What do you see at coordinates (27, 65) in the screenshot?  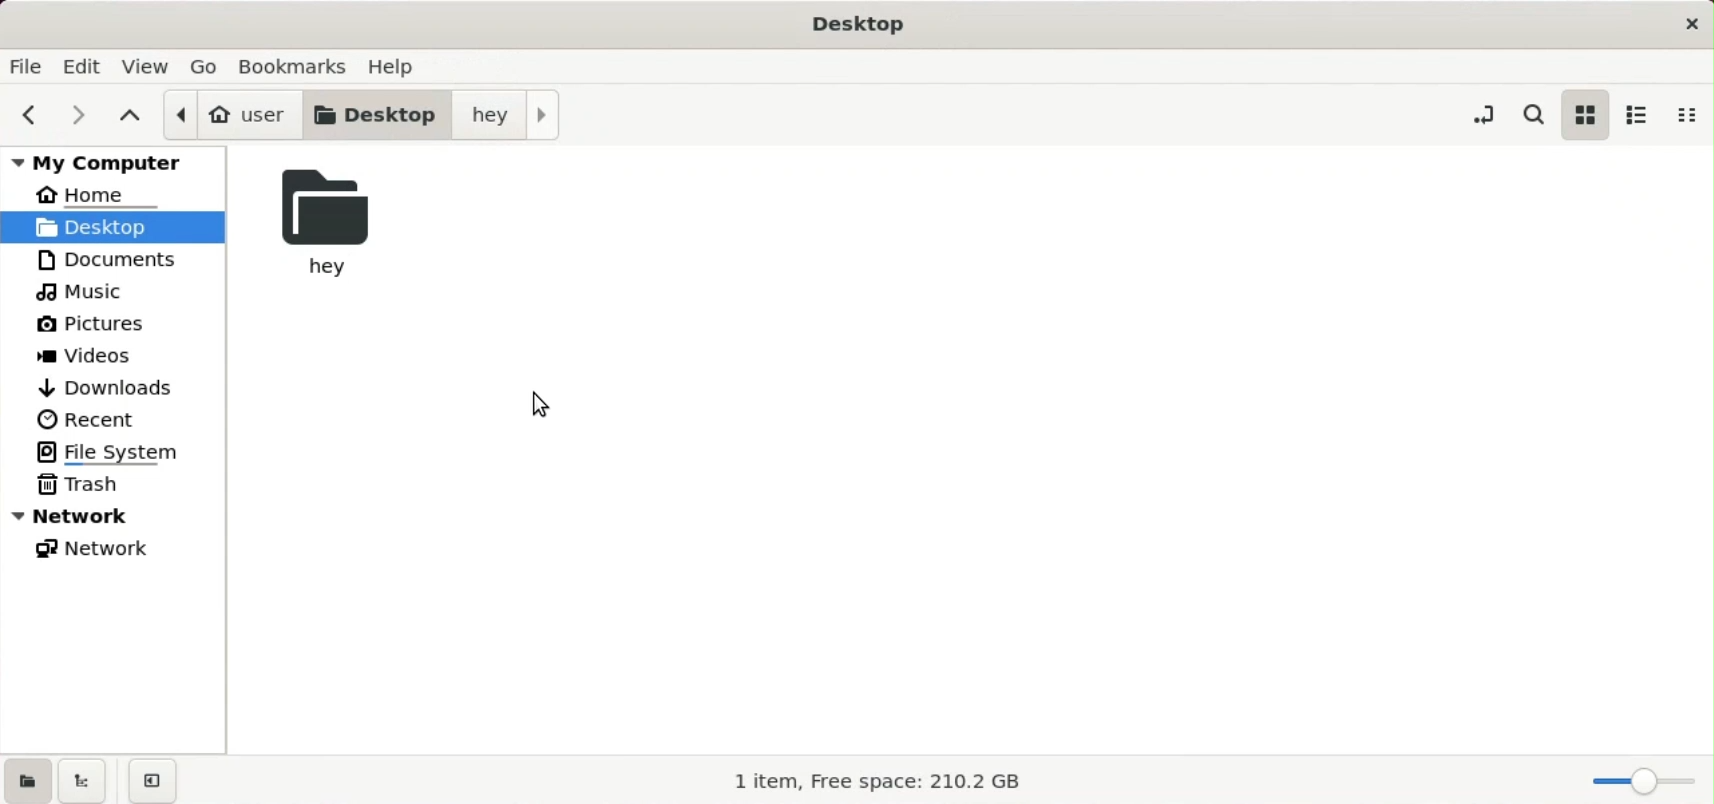 I see `file` at bounding box center [27, 65].